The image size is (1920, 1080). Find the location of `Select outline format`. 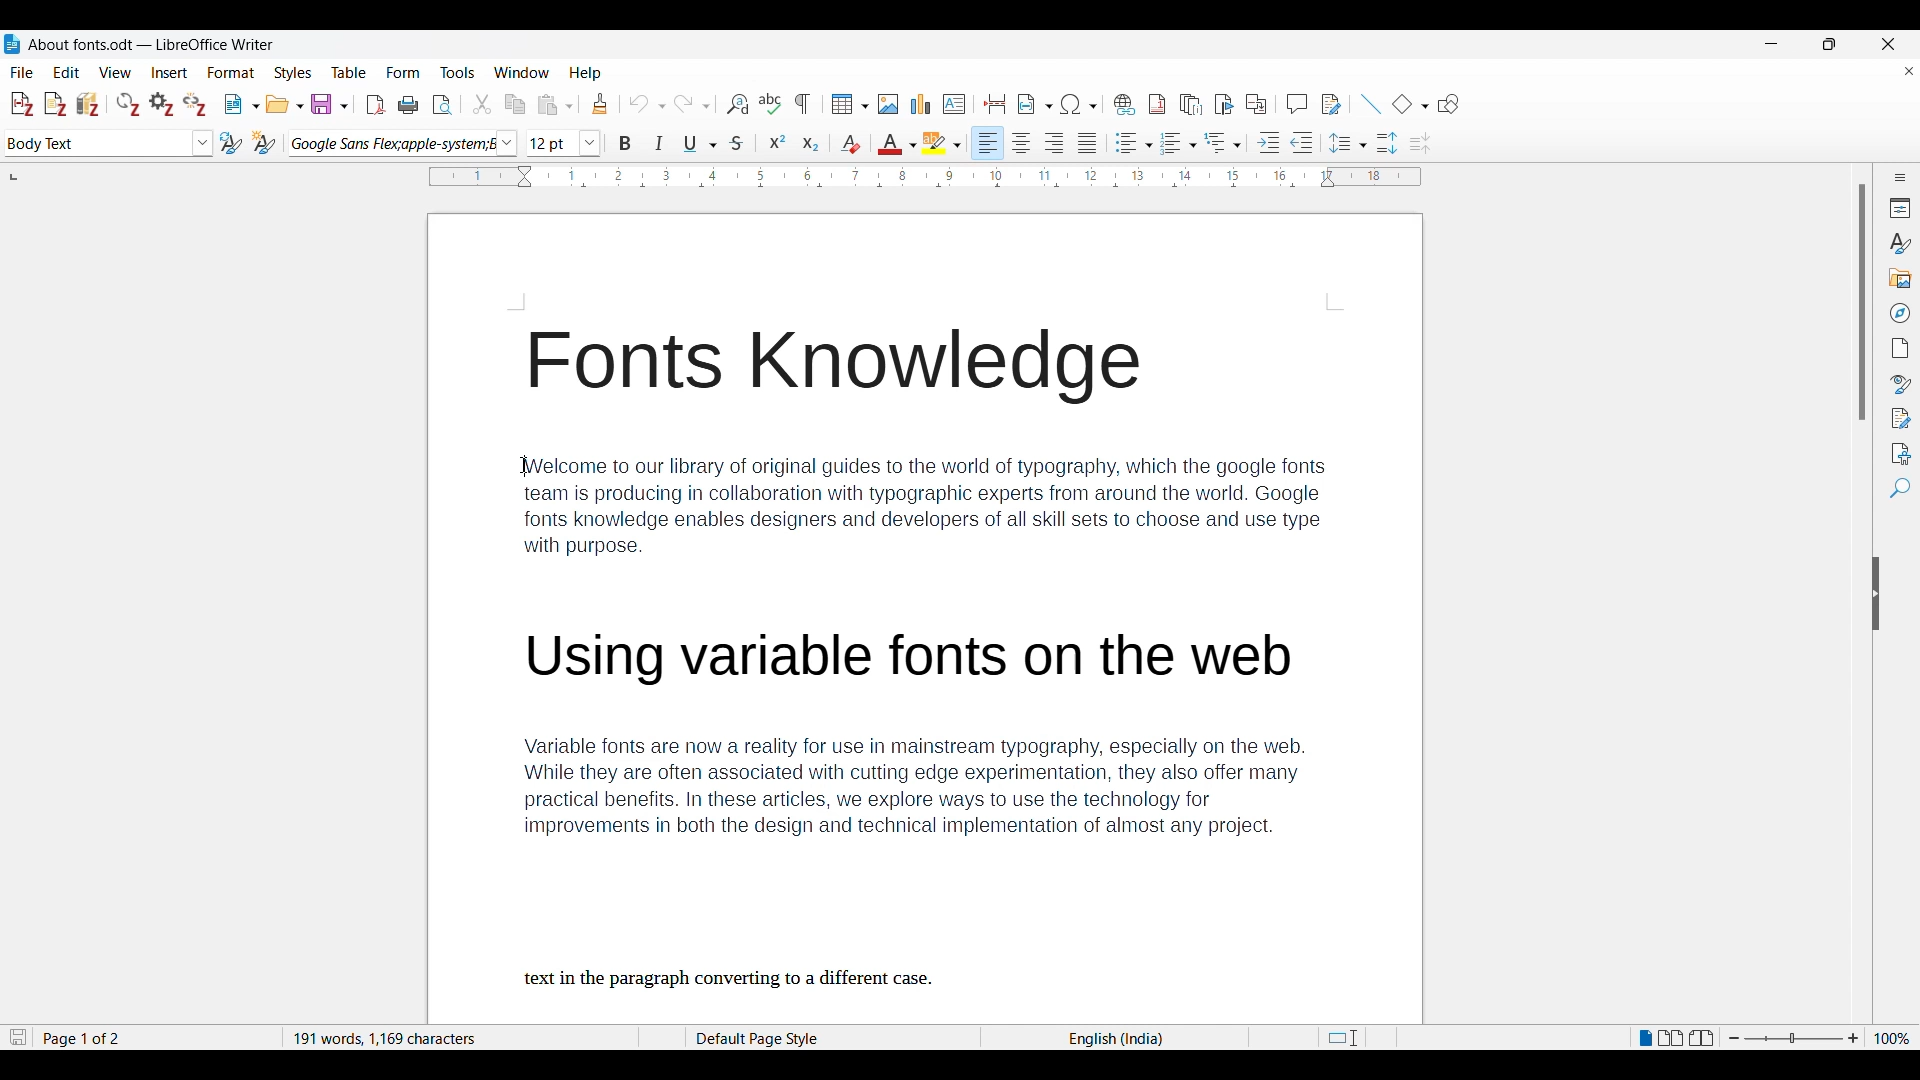

Select outline format is located at coordinates (1223, 143).